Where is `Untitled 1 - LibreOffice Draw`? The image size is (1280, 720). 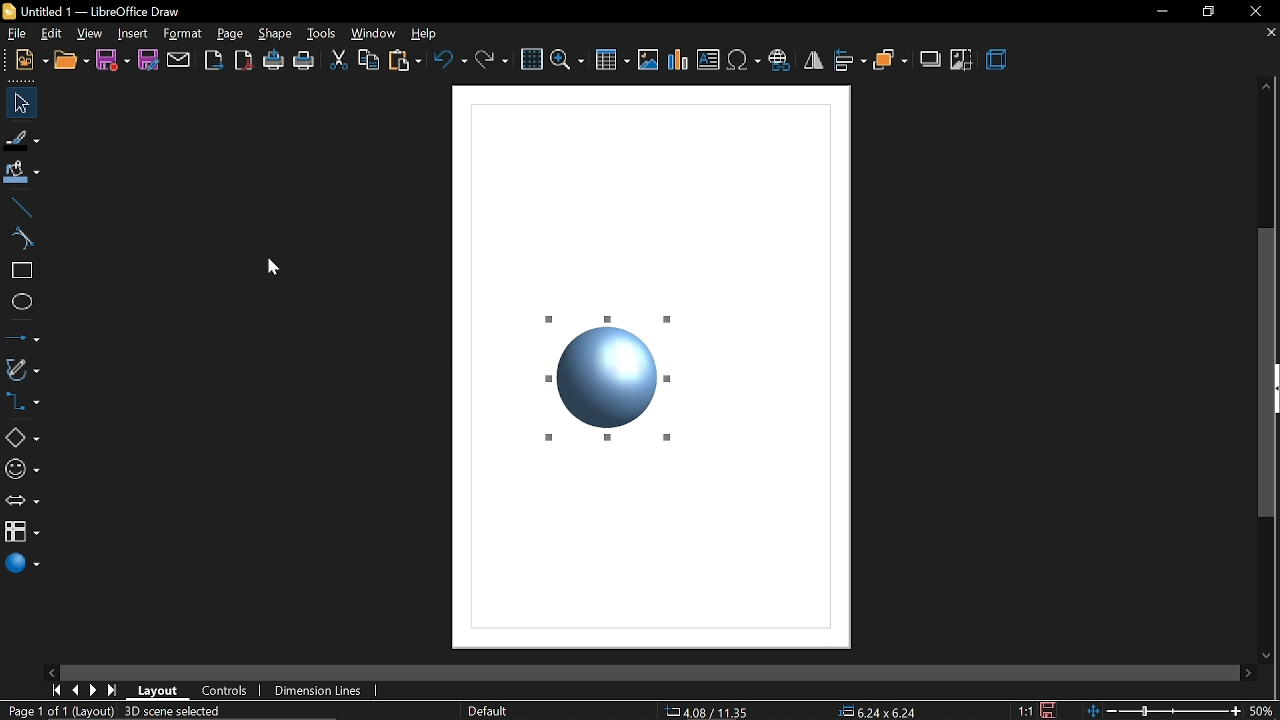
Untitled 1 - LibreOffice Draw is located at coordinates (91, 9).